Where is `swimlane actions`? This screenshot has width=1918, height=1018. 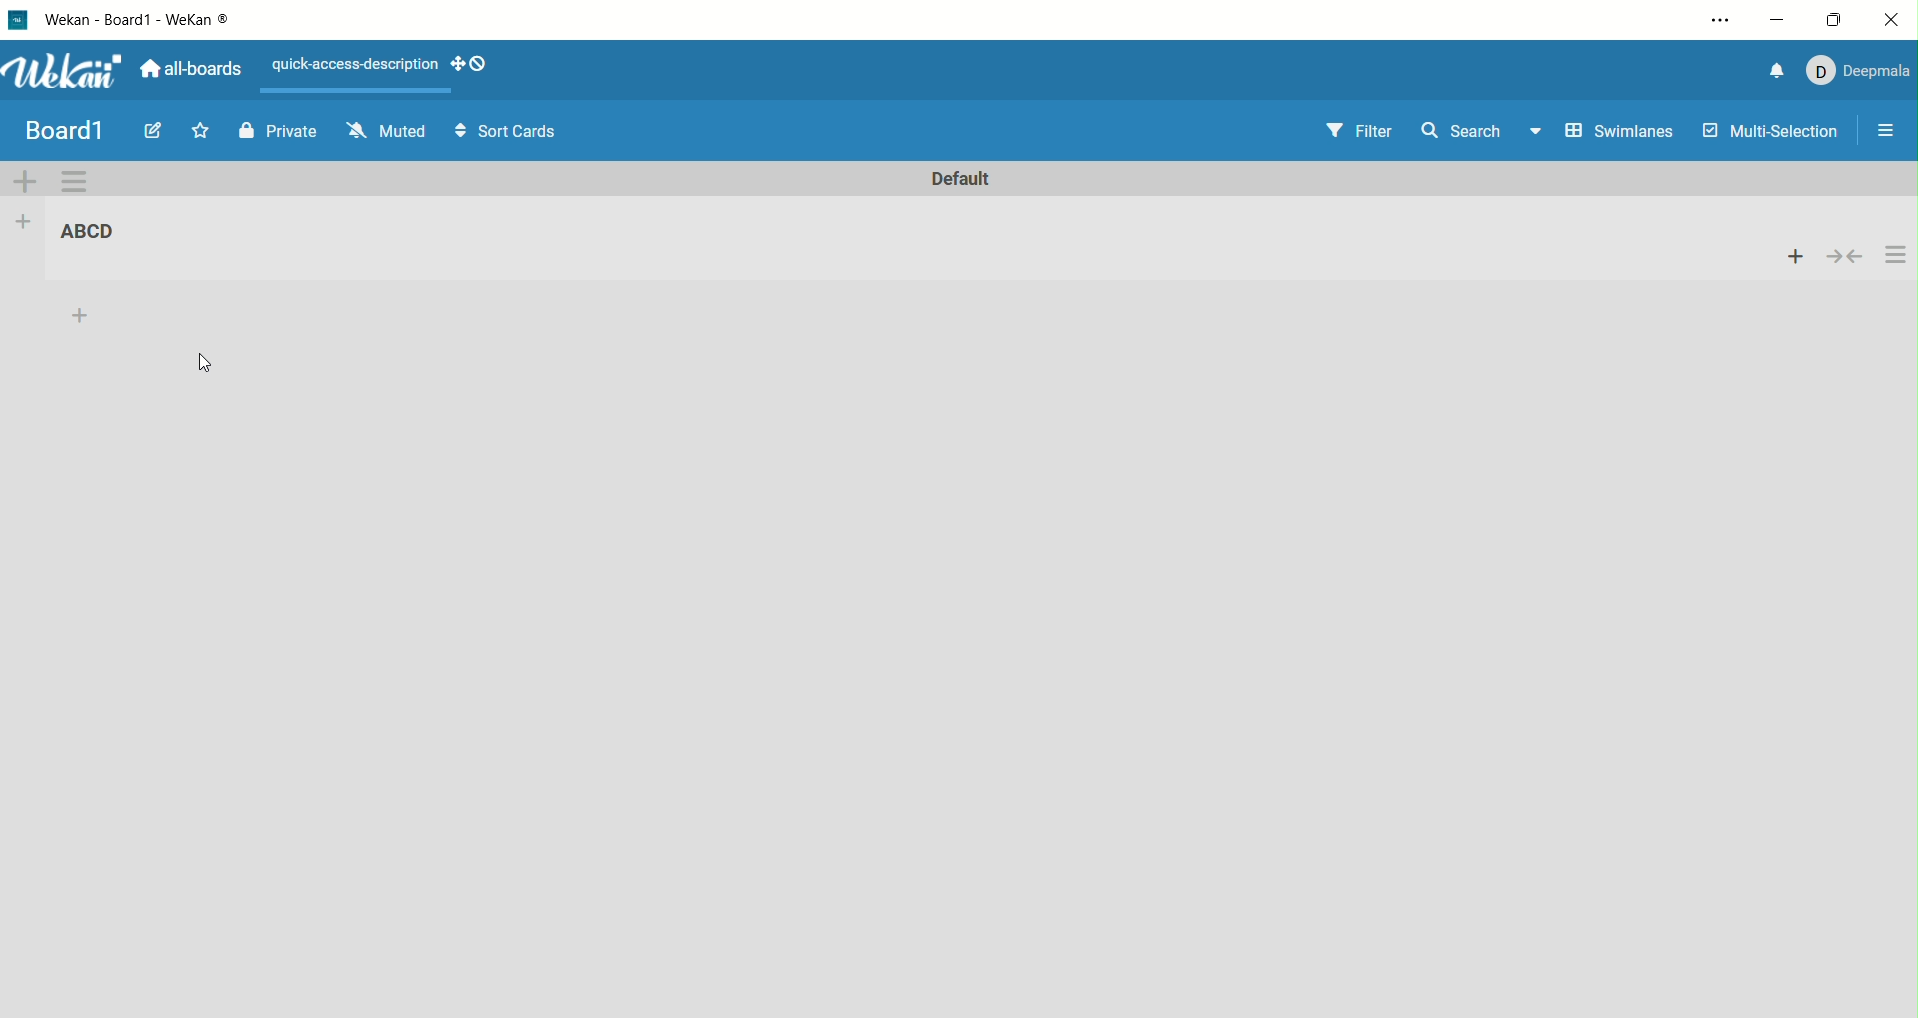 swimlane actions is located at coordinates (75, 182).